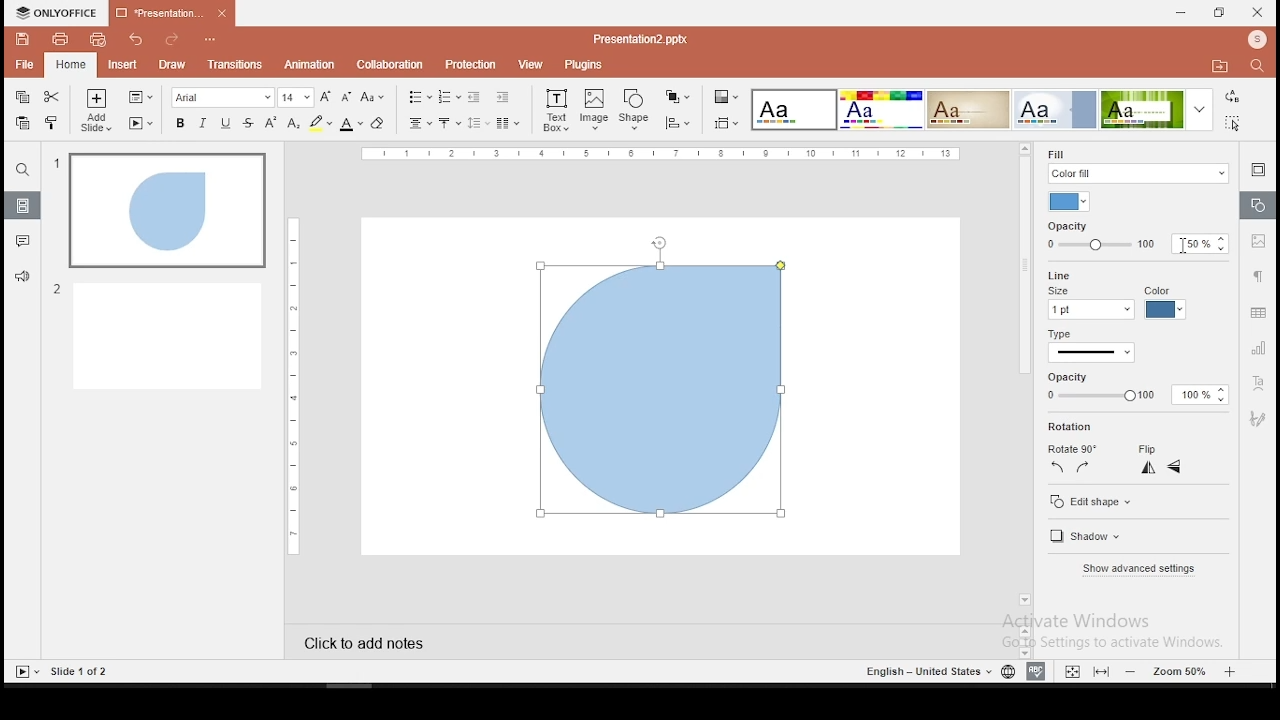 The height and width of the screenshot is (720, 1280). What do you see at coordinates (469, 65) in the screenshot?
I see `protection` at bounding box center [469, 65].